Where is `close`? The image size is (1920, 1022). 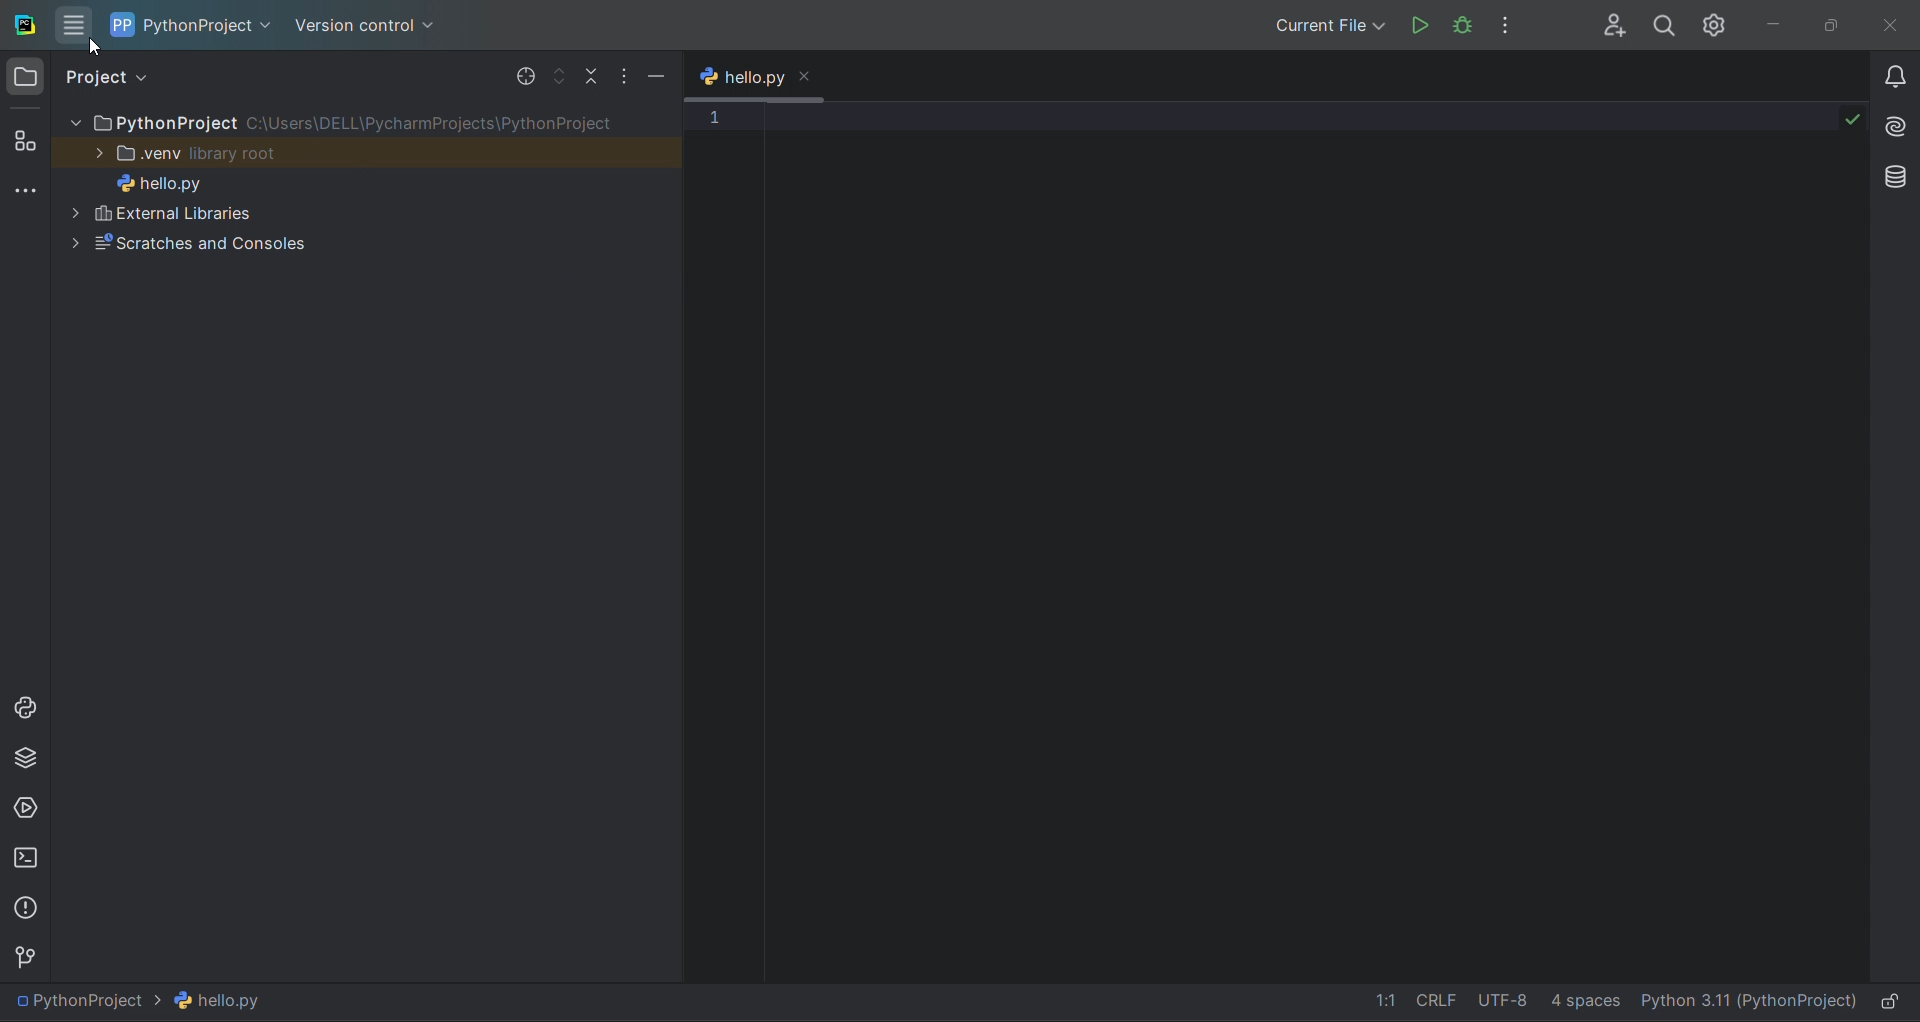 close is located at coordinates (811, 74).